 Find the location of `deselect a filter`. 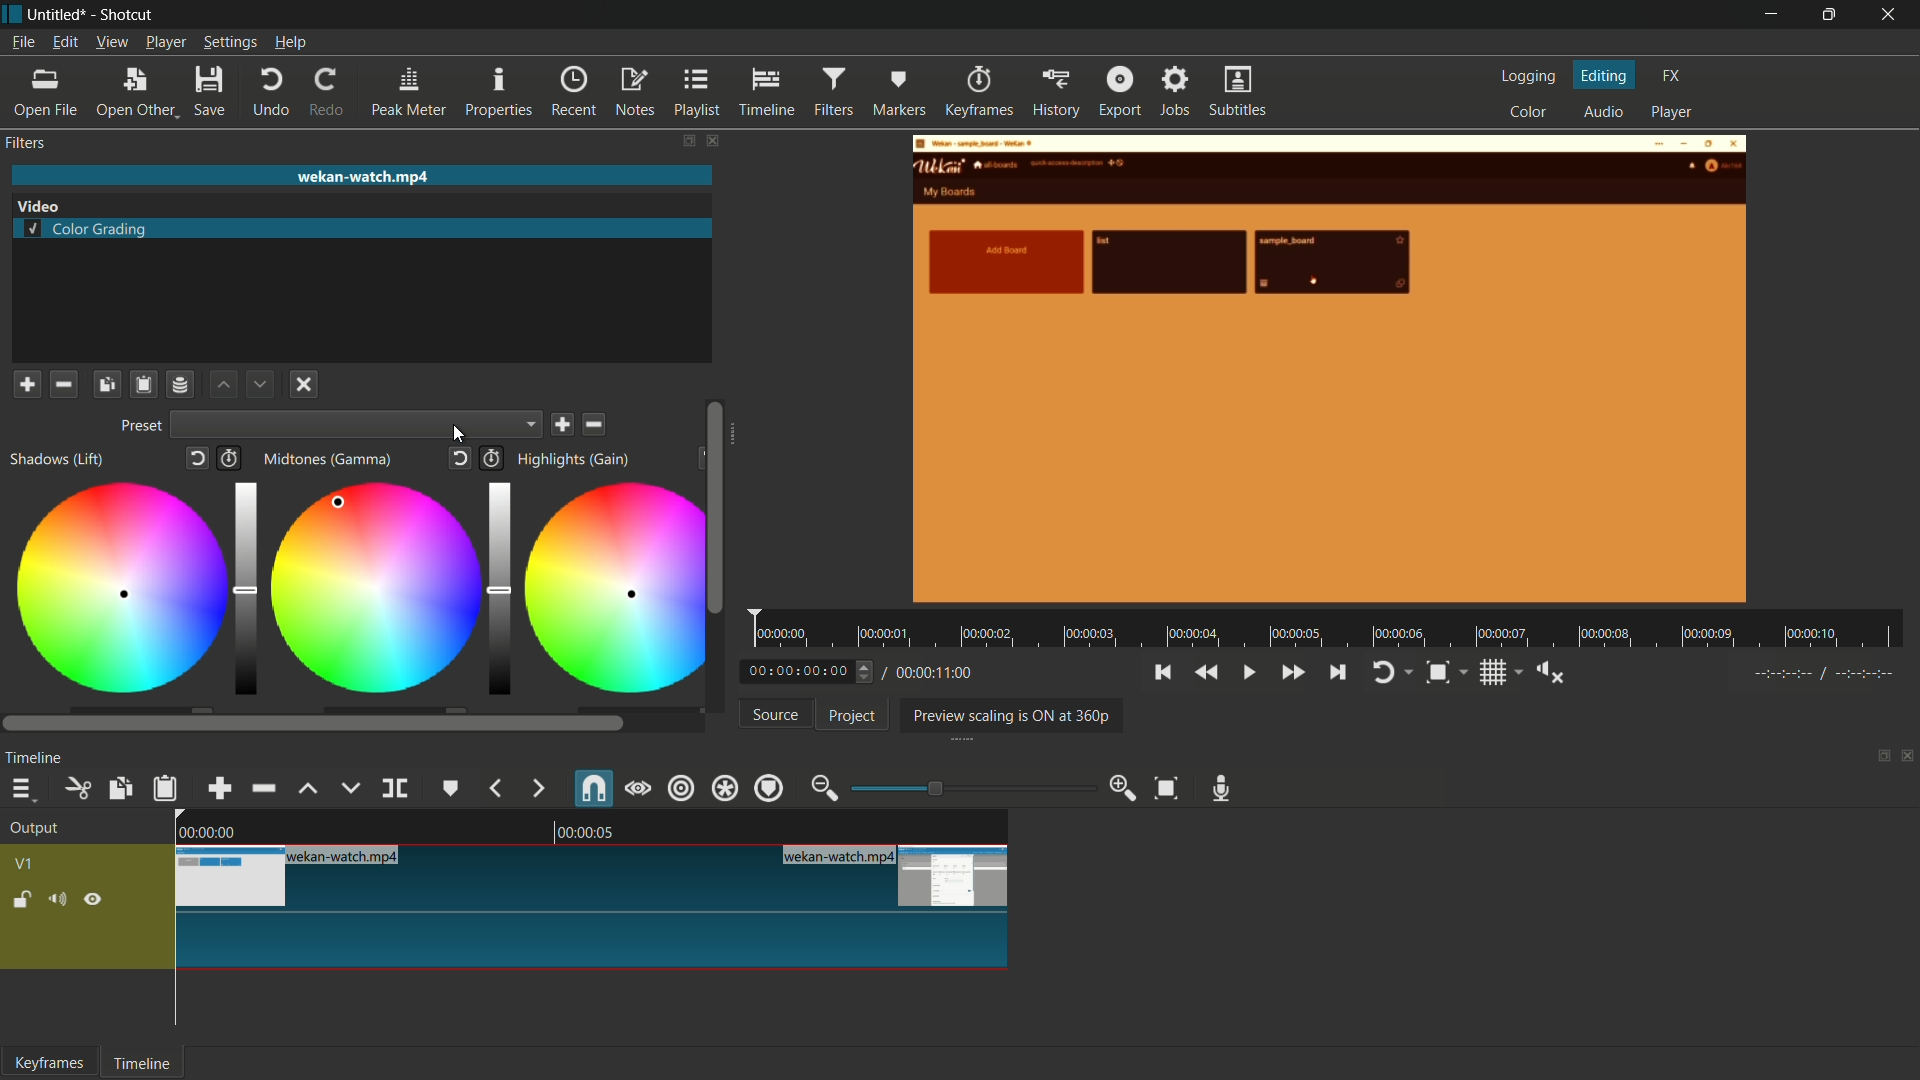

deselect a filter is located at coordinates (304, 382).